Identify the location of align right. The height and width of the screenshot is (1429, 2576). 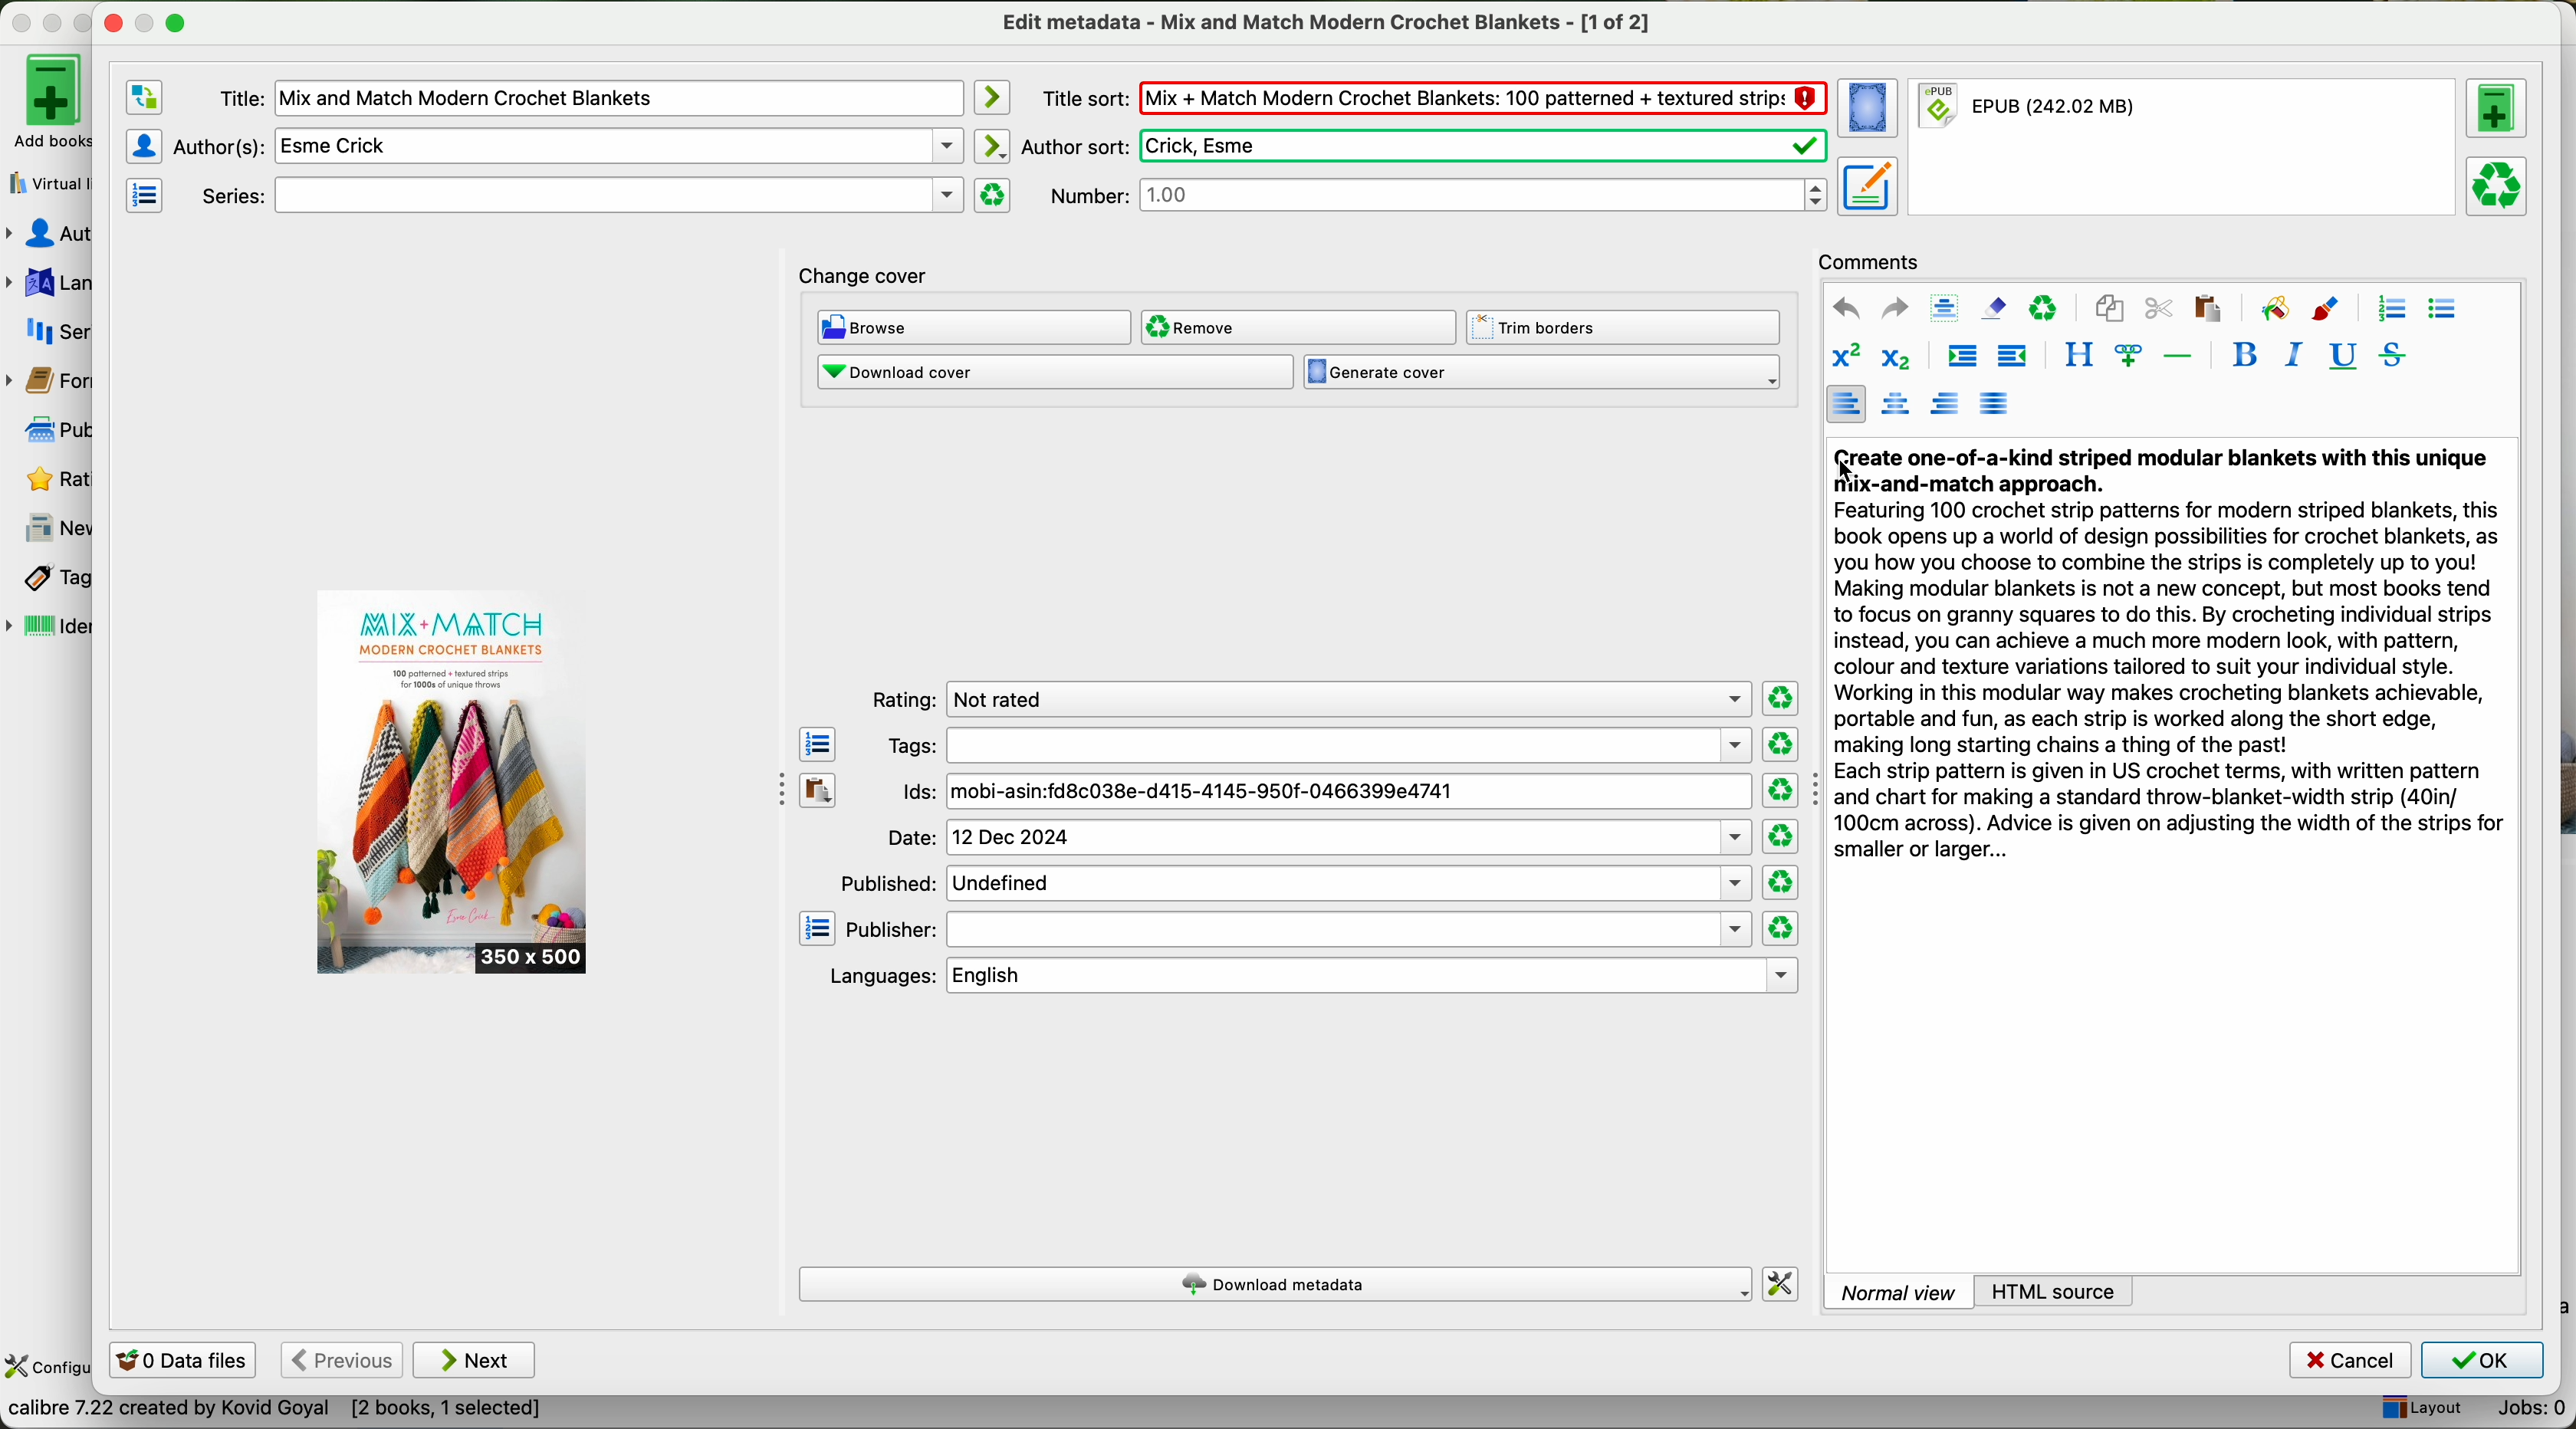
(1946, 402).